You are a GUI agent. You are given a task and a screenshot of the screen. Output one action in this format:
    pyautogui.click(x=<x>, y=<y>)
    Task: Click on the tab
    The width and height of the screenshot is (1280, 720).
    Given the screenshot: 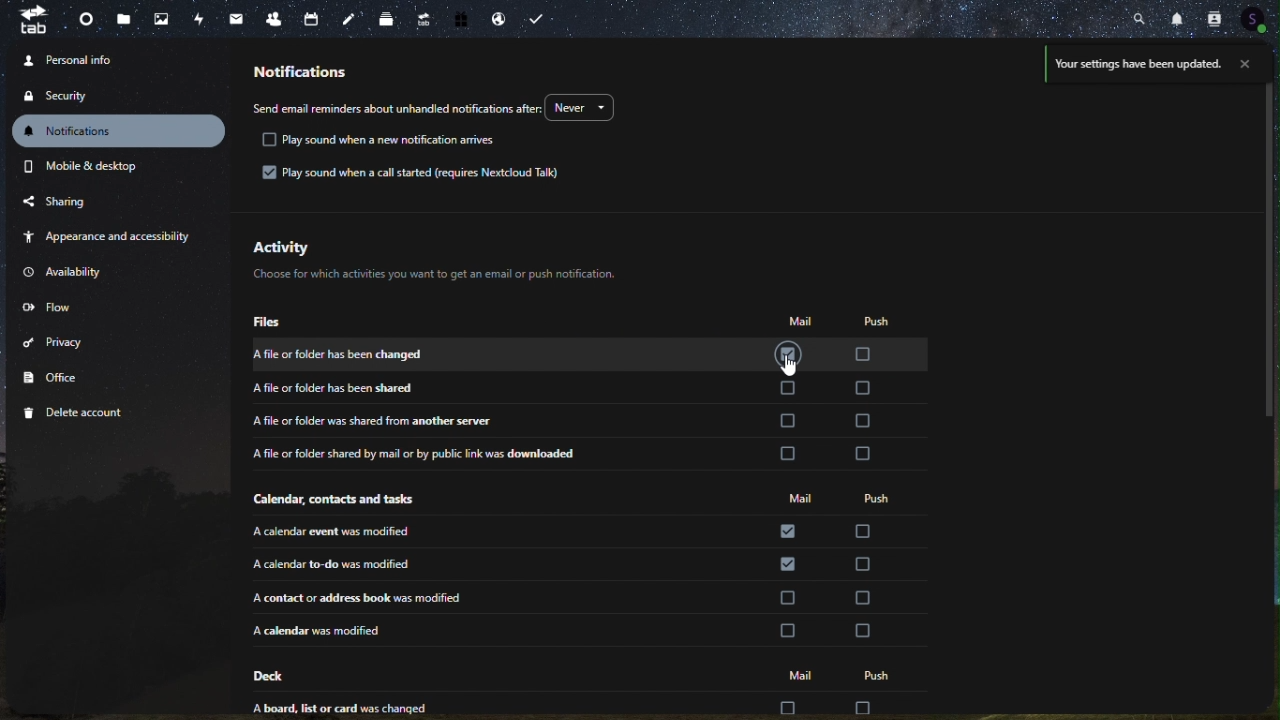 What is the action you would take?
    pyautogui.click(x=32, y=20)
    